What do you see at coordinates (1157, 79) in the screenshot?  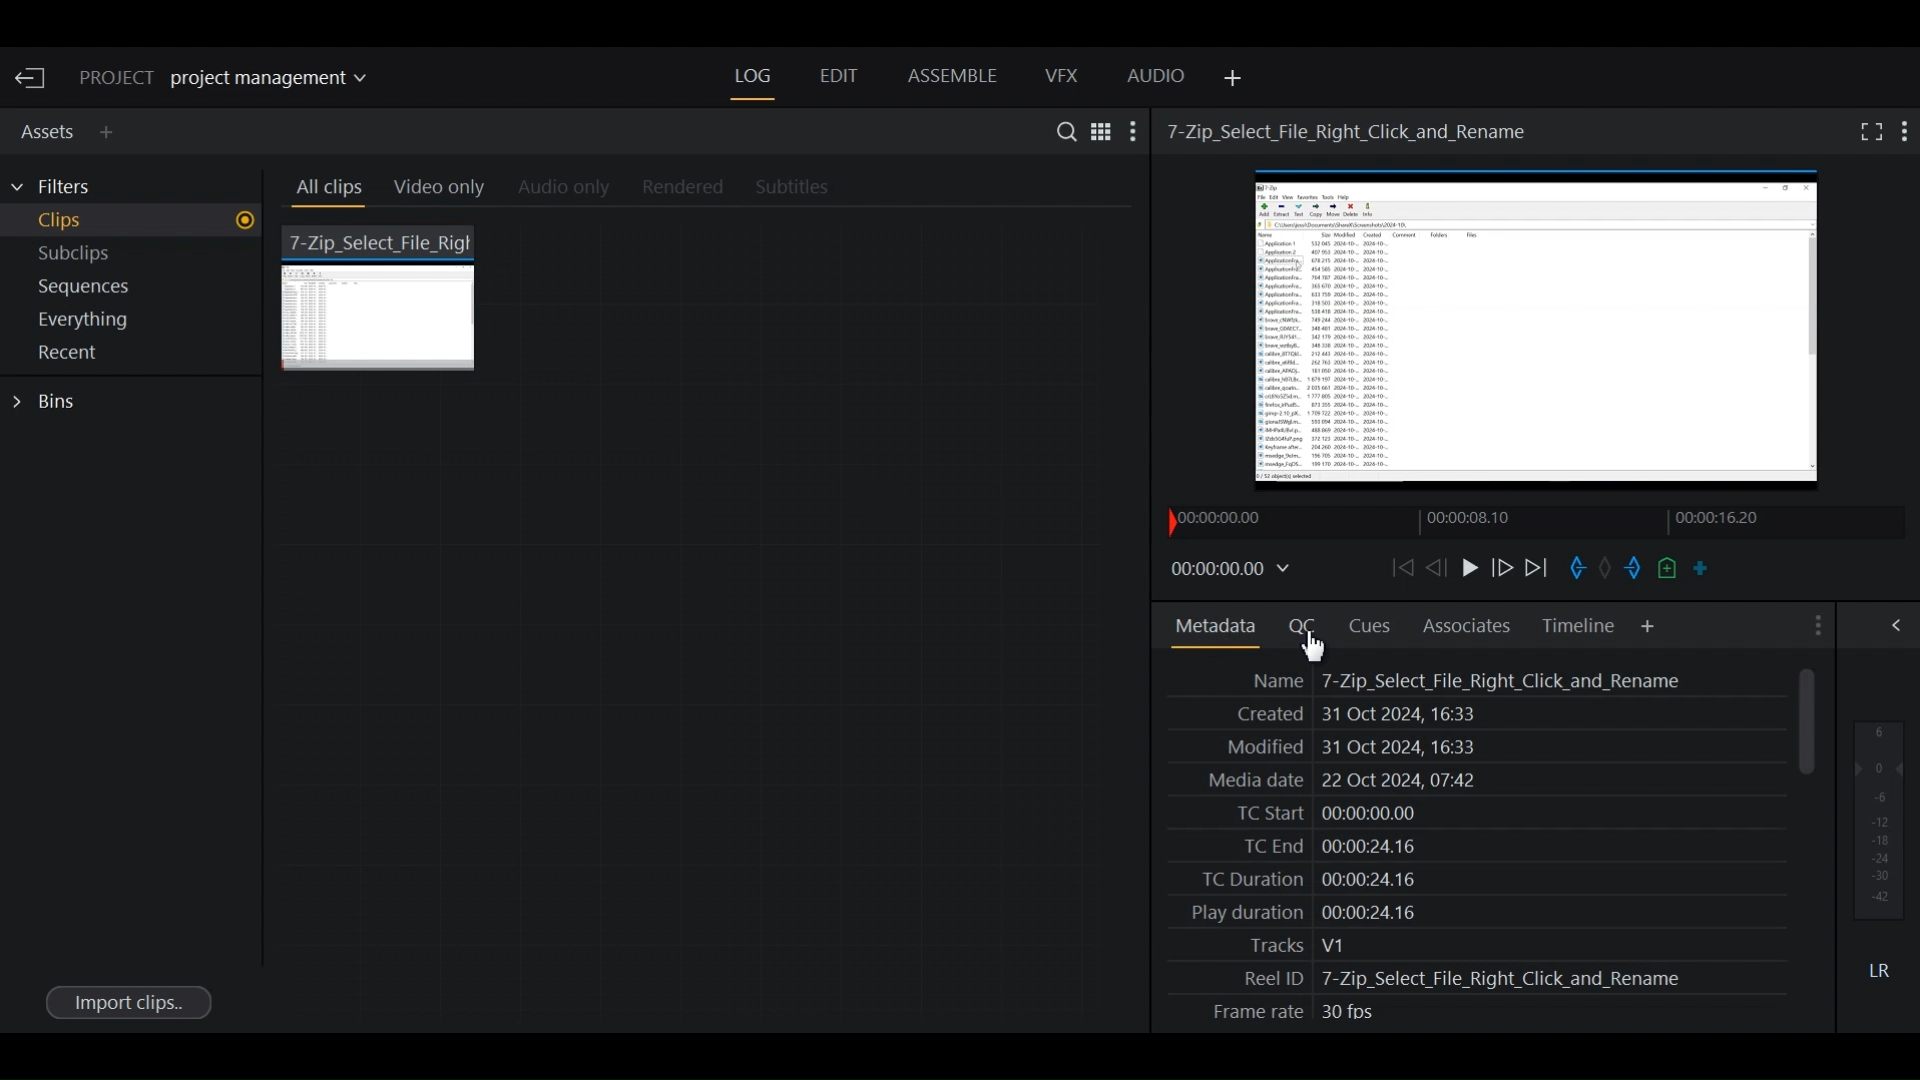 I see `Audio` at bounding box center [1157, 79].